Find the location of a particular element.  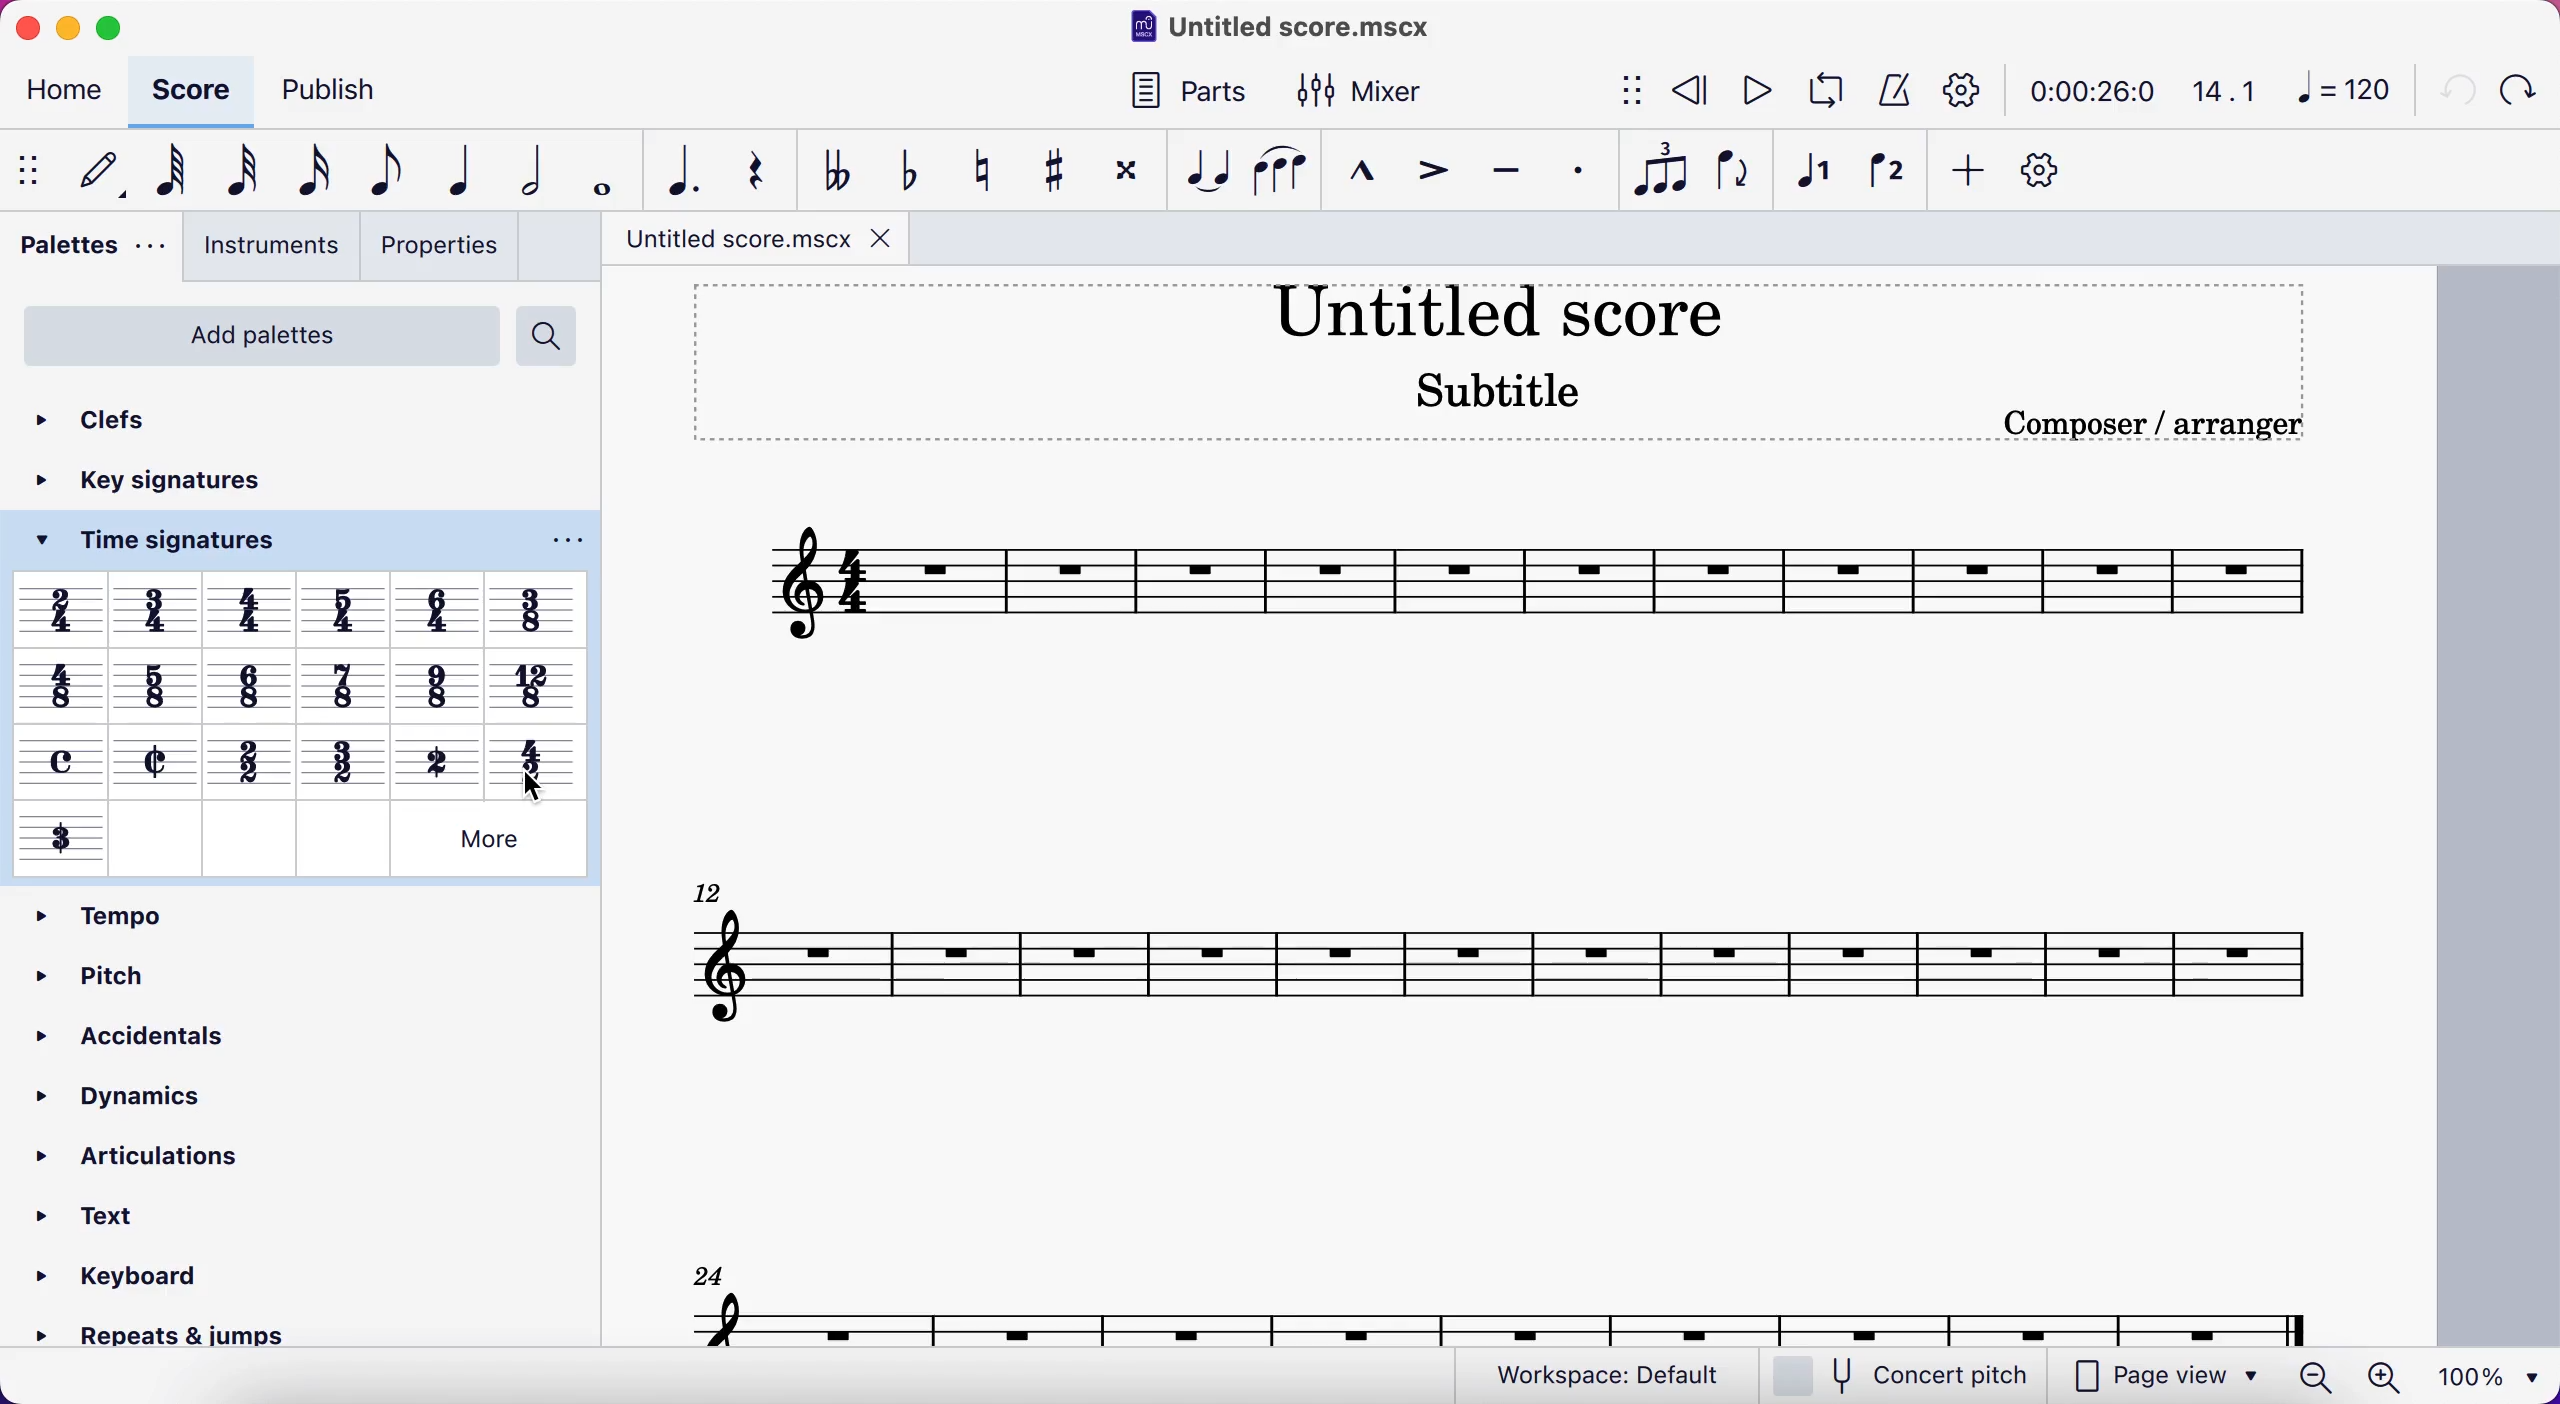

 is located at coordinates (245, 838).